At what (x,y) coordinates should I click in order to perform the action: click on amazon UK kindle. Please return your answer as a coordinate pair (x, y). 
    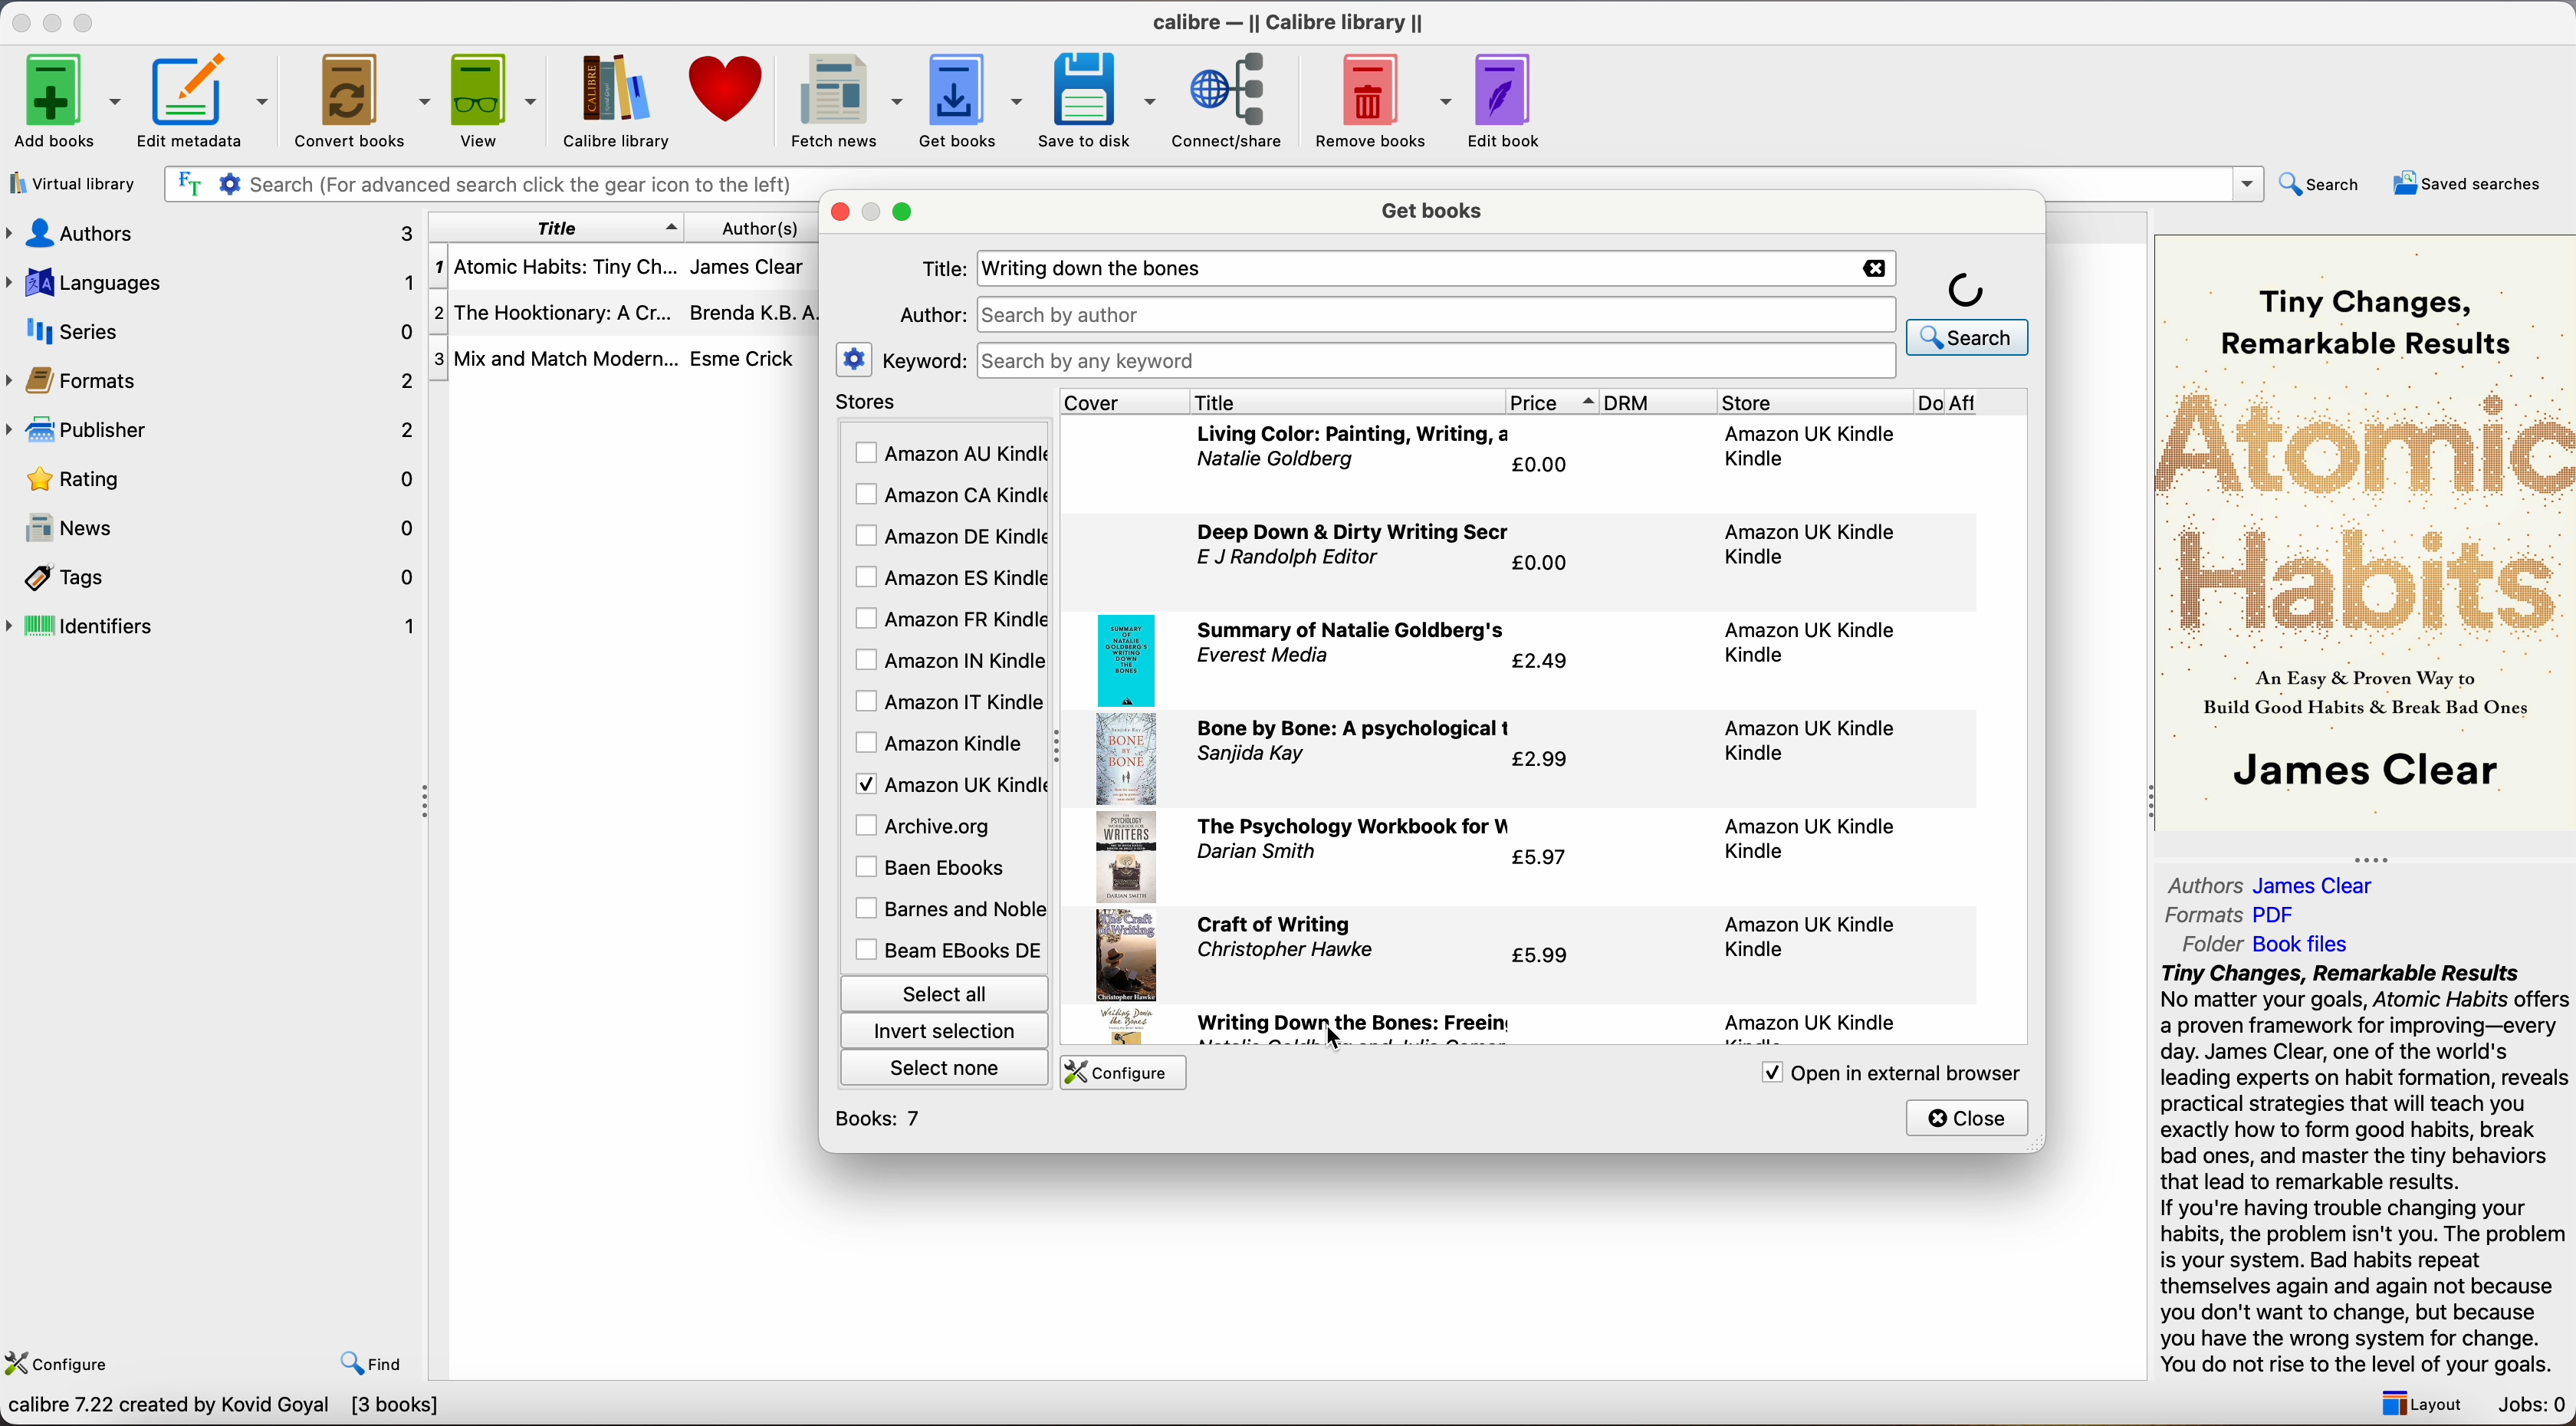
    Looking at the image, I should click on (1807, 543).